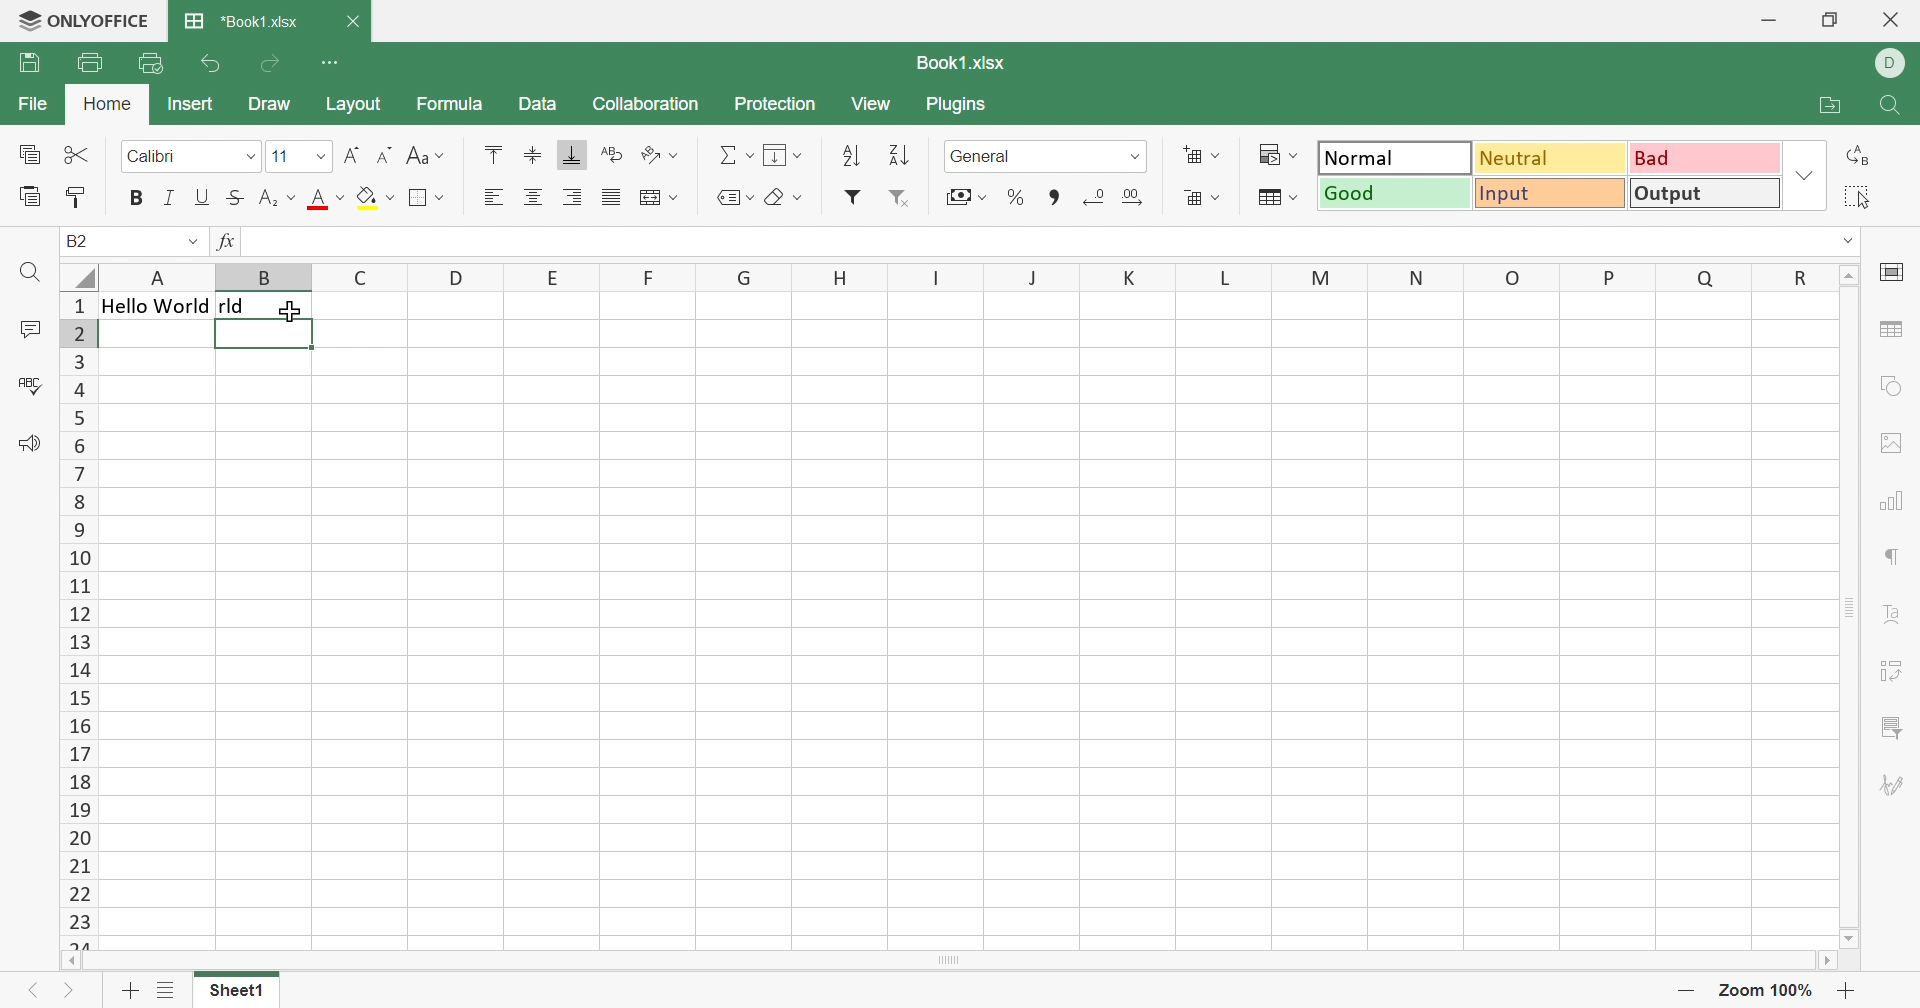 This screenshot has height=1008, width=1920. What do you see at coordinates (201, 197) in the screenshot?
I see `Underline` at bounding box center [201, 197].